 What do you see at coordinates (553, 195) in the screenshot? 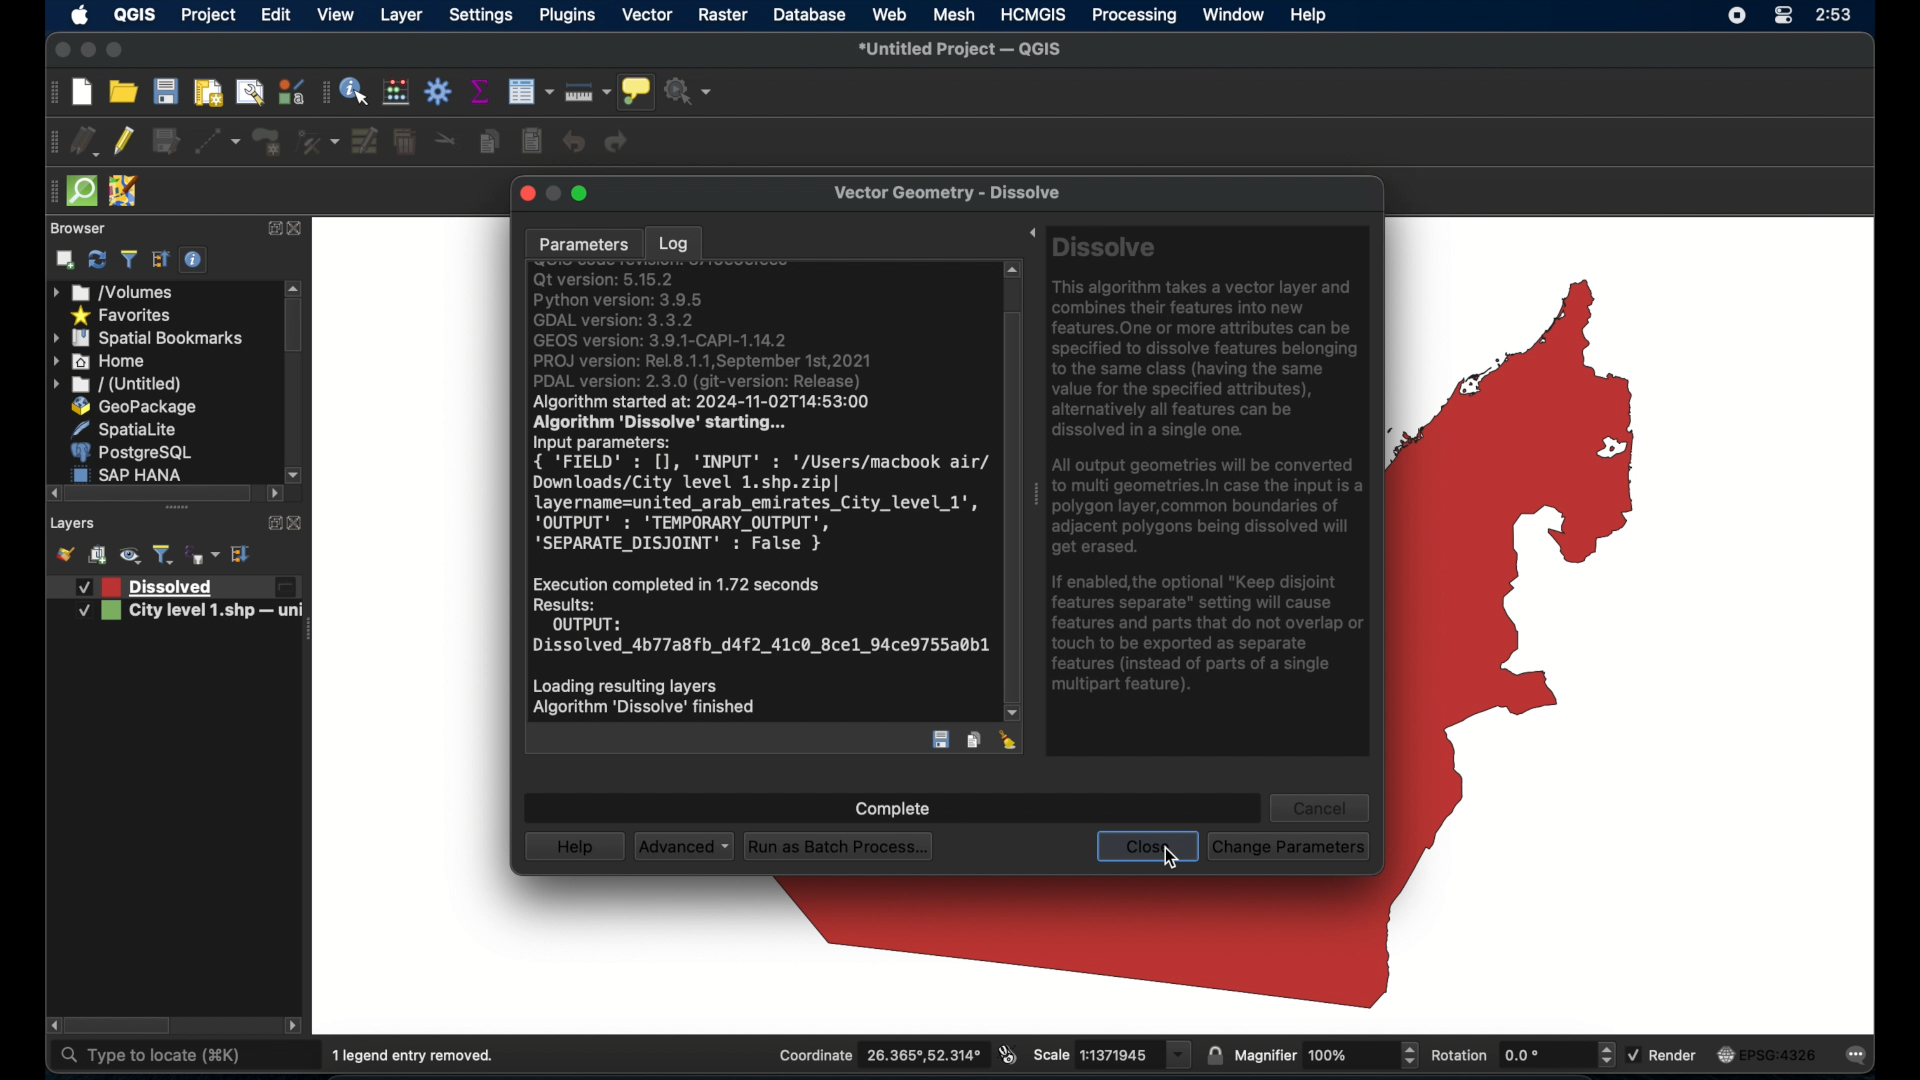
I see `inactive minimize button` at bounding box center [553, 195].